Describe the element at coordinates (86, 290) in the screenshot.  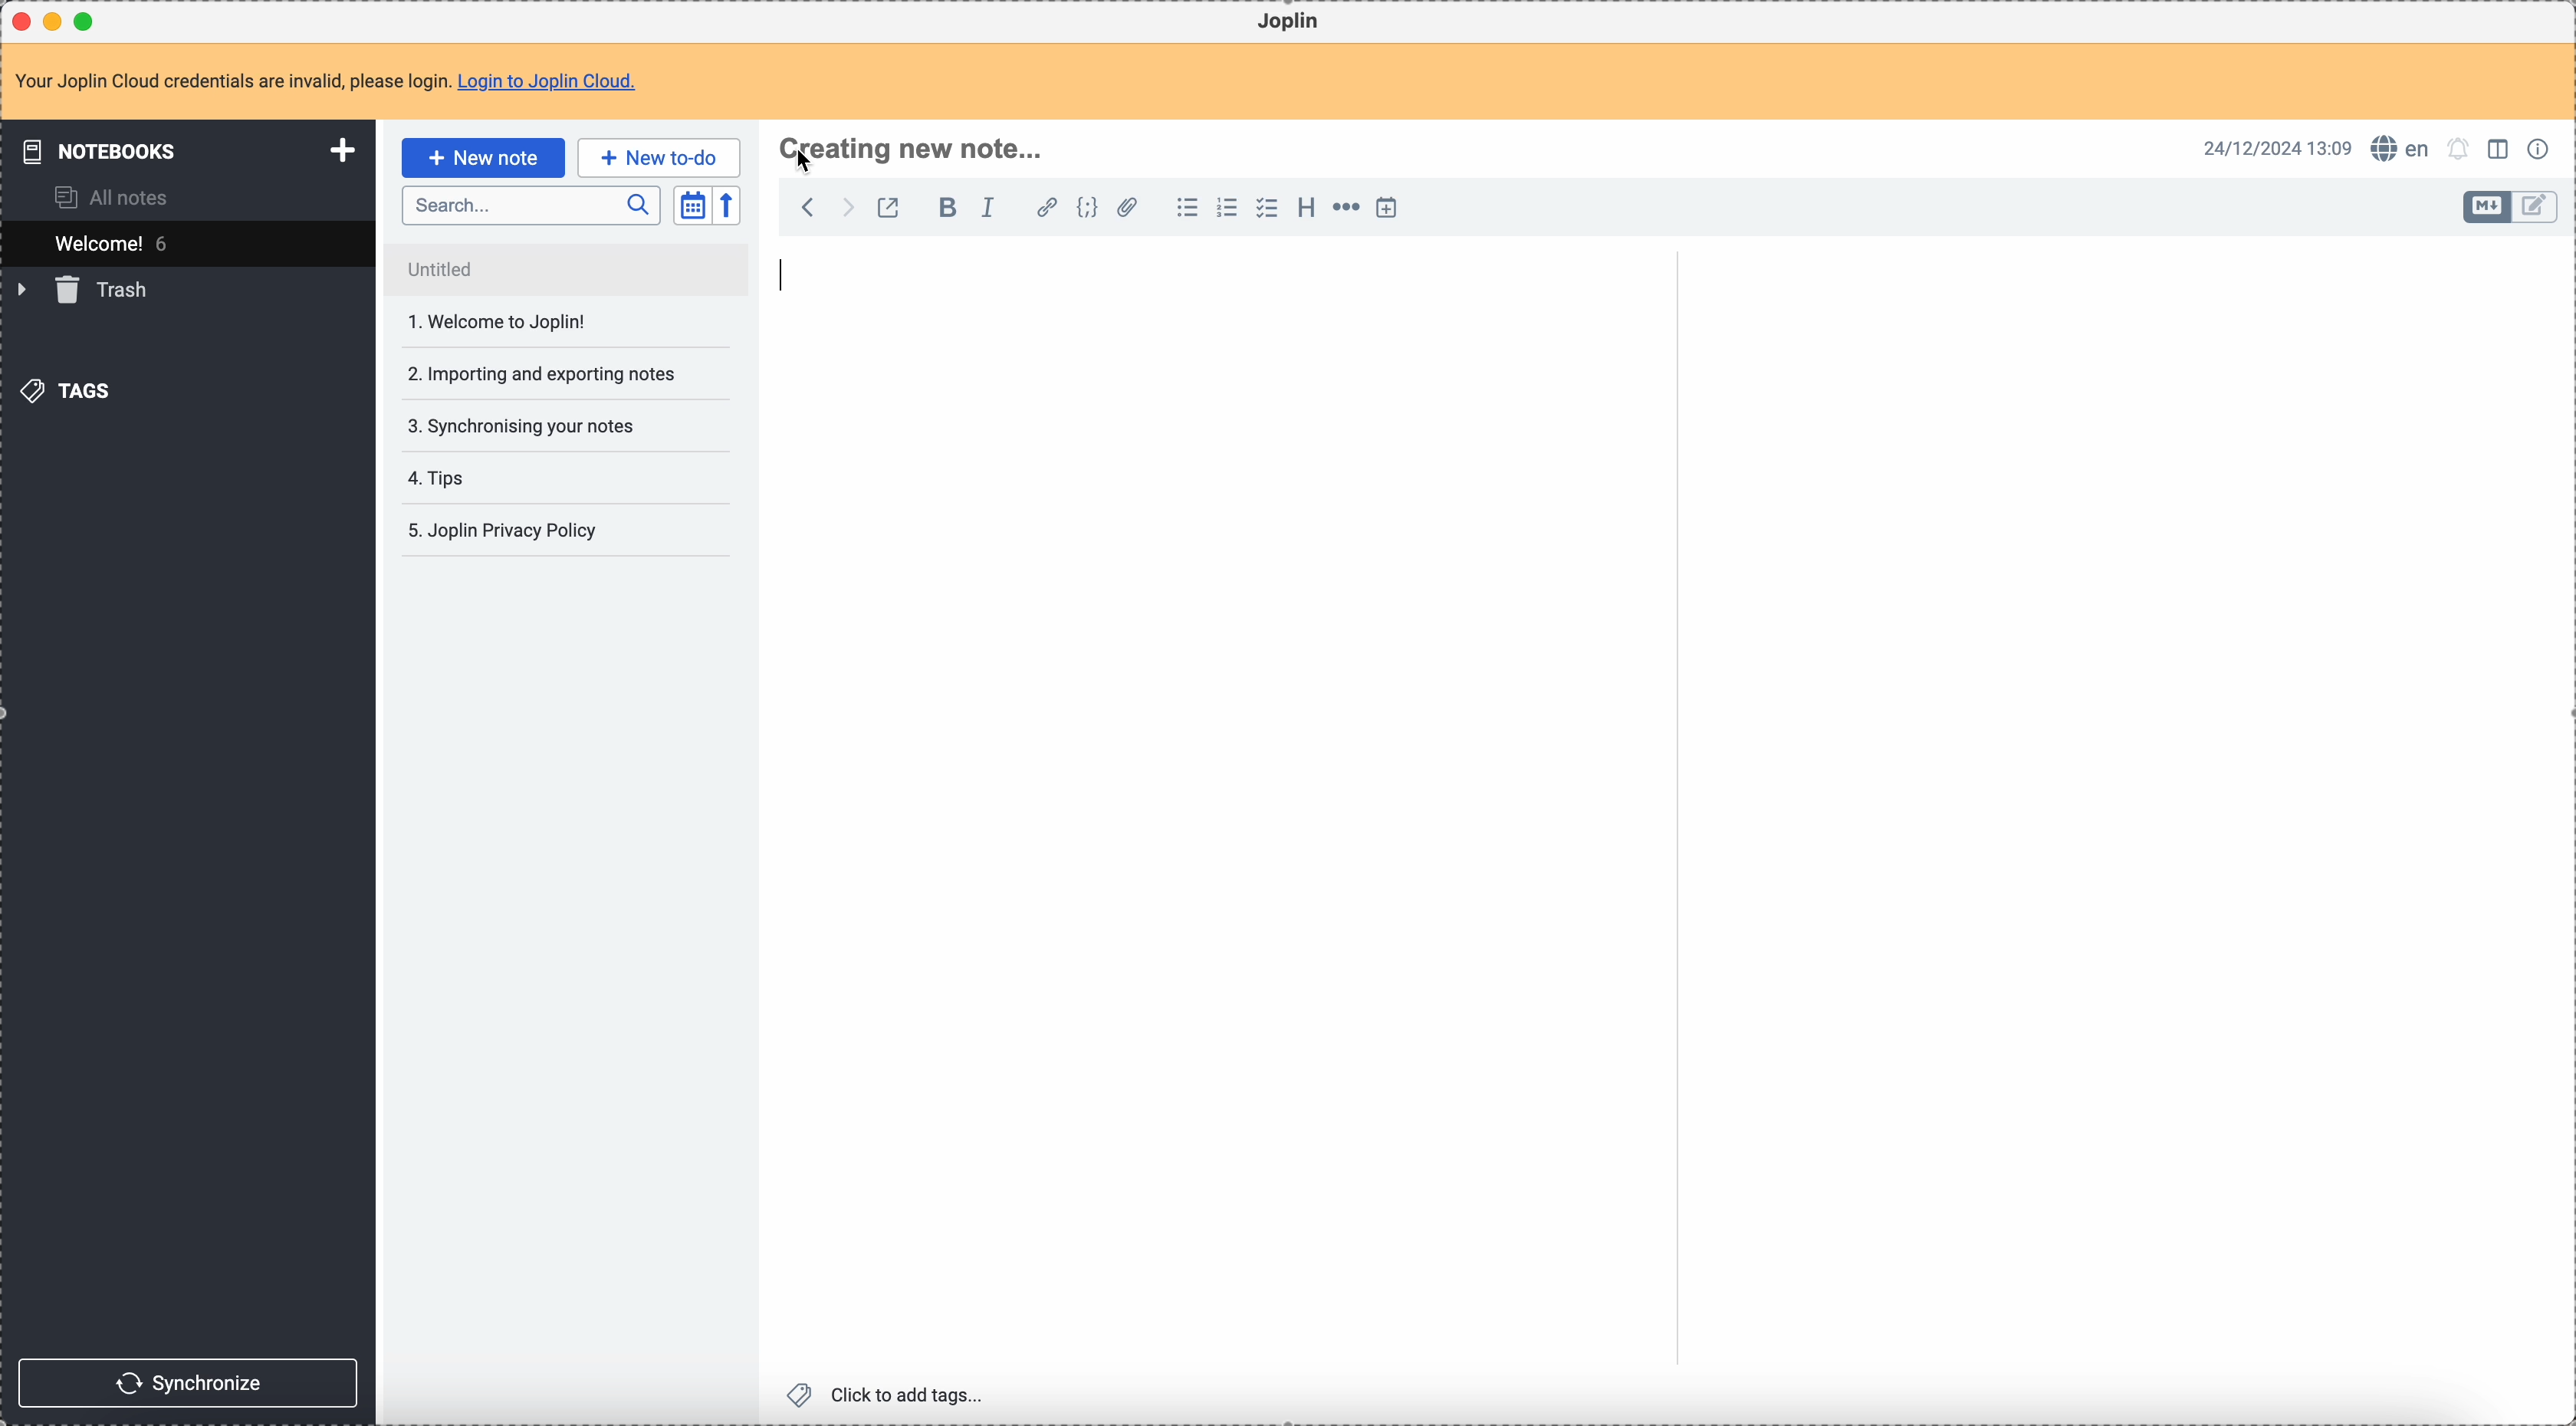
I see `trash` at that location.